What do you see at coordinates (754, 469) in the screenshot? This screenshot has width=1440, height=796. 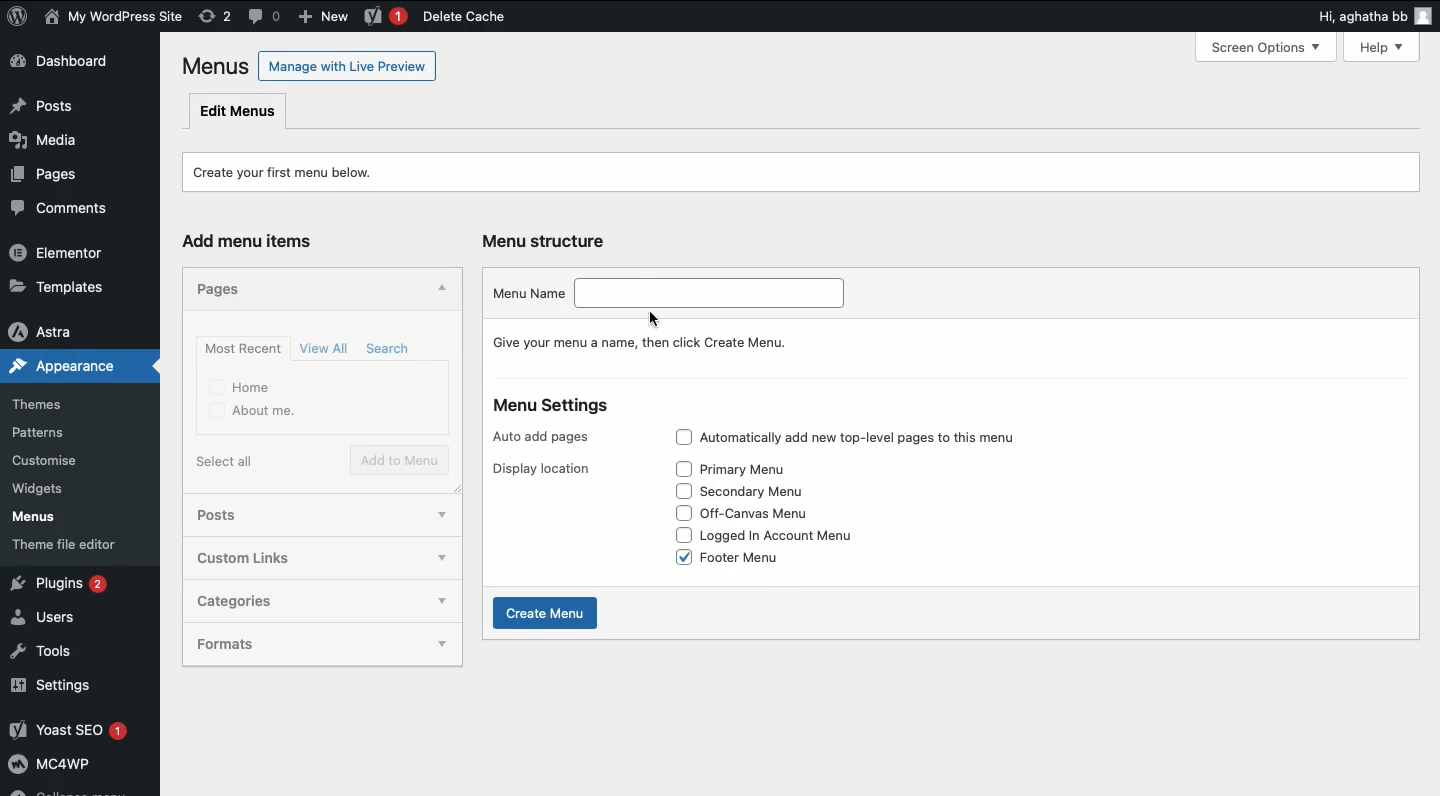 I see `Primary menu` at bounding box center [754, 469].